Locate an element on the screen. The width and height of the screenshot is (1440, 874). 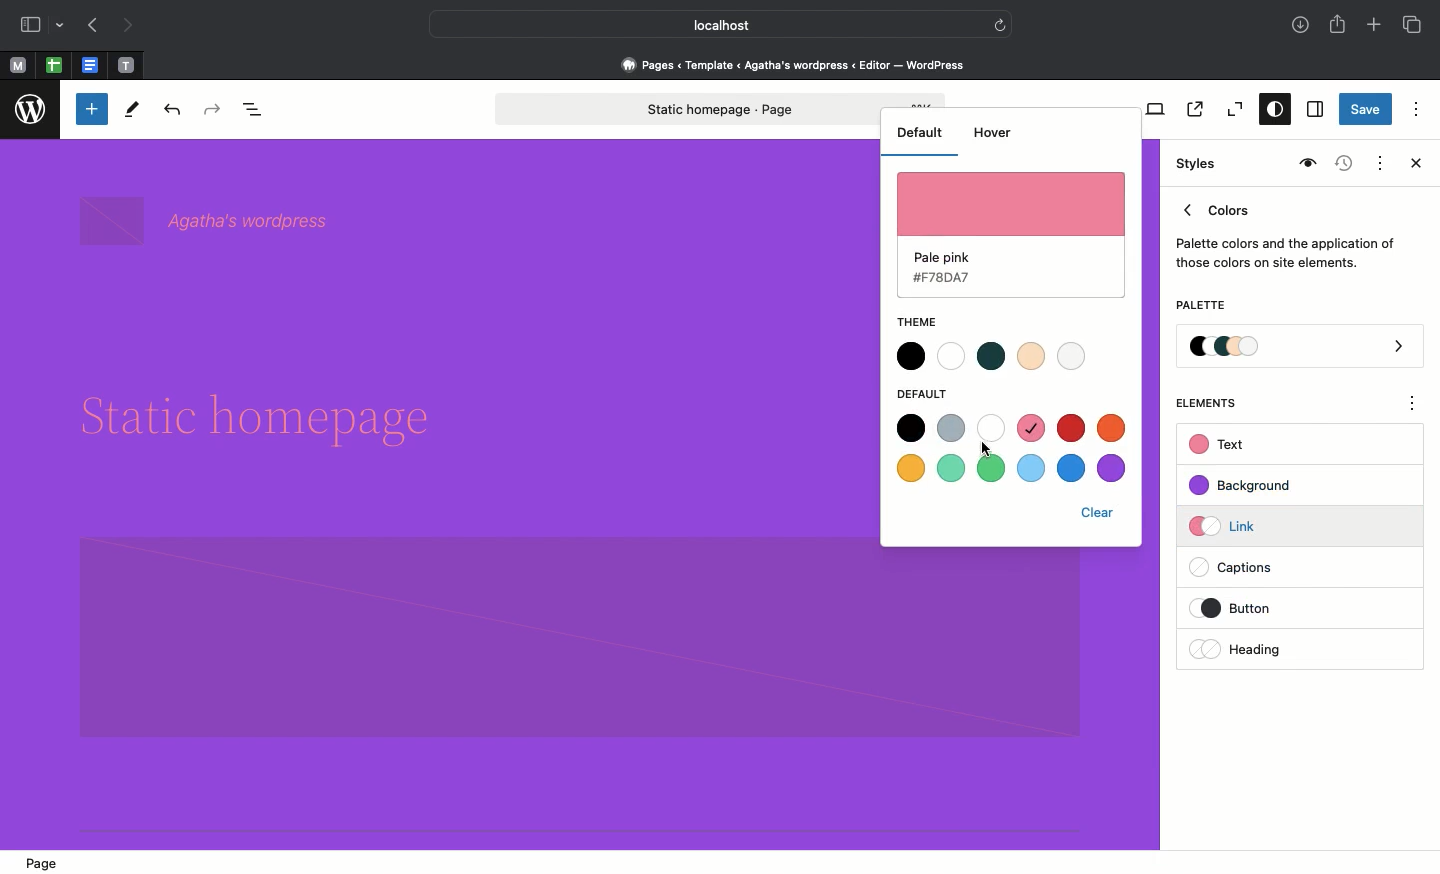
Pinned tab is located at coordinates (92, 66).